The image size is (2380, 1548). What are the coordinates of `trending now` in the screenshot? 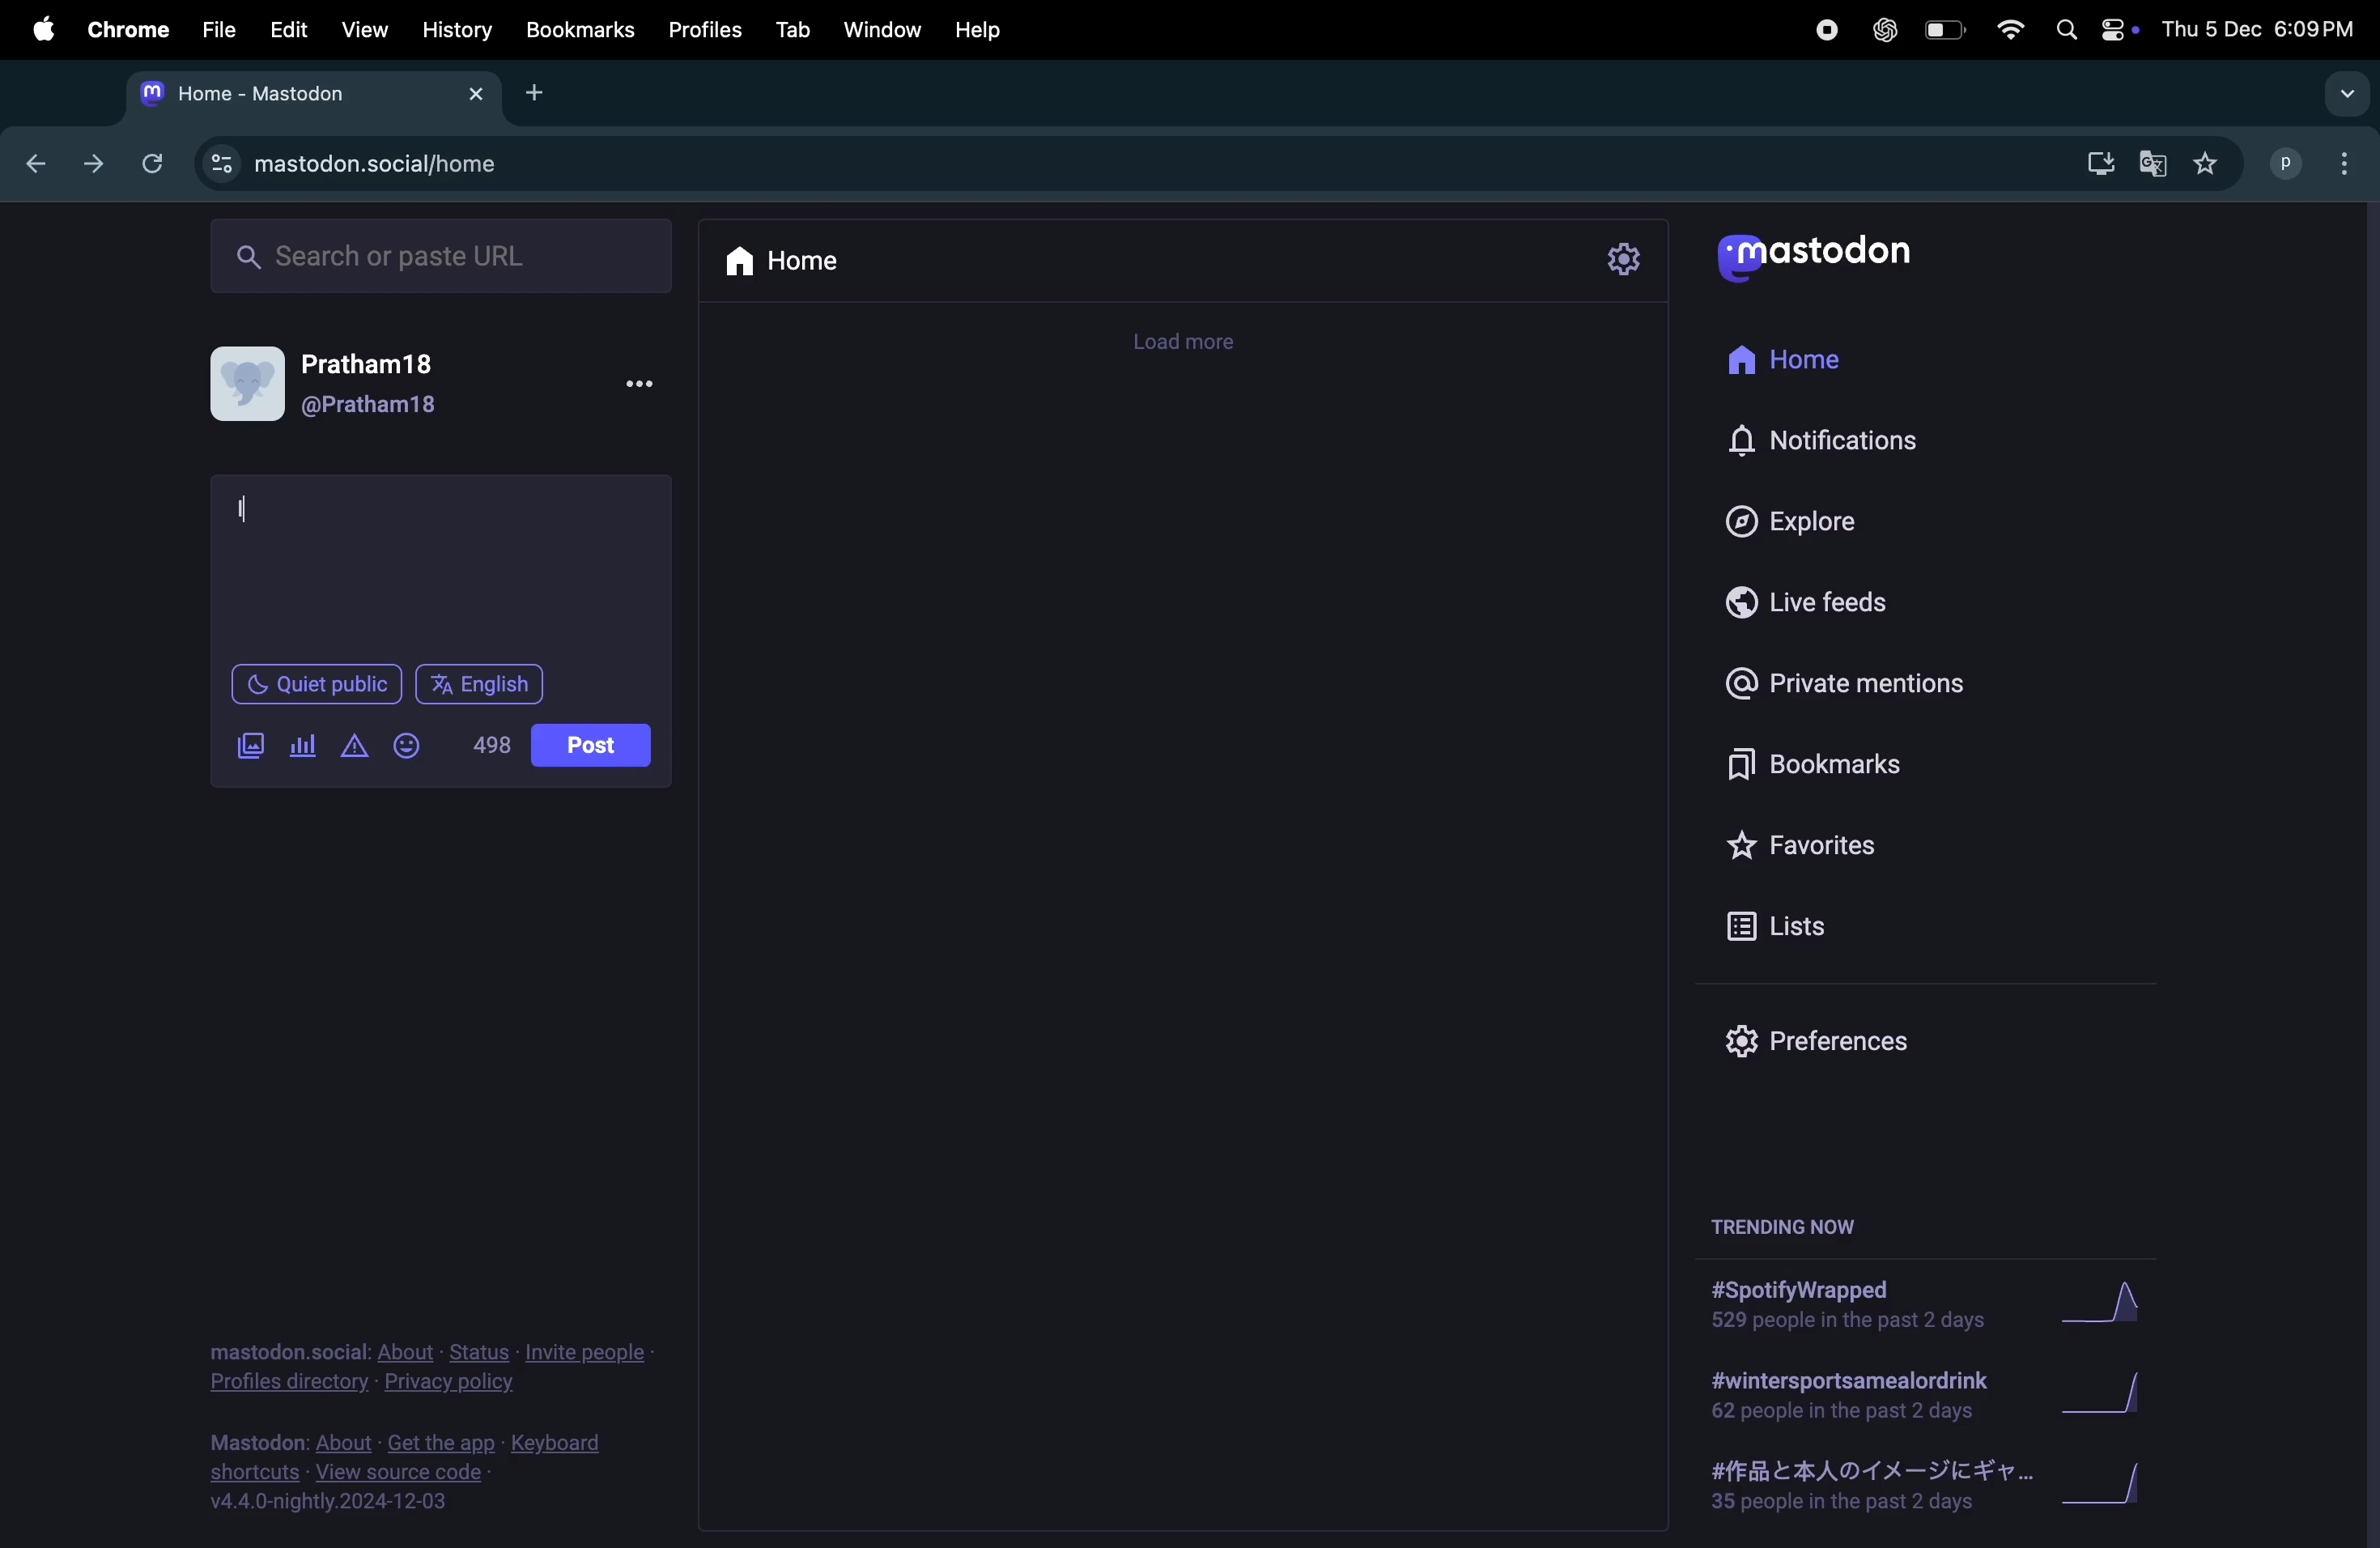 It's located at (1794, 1217).